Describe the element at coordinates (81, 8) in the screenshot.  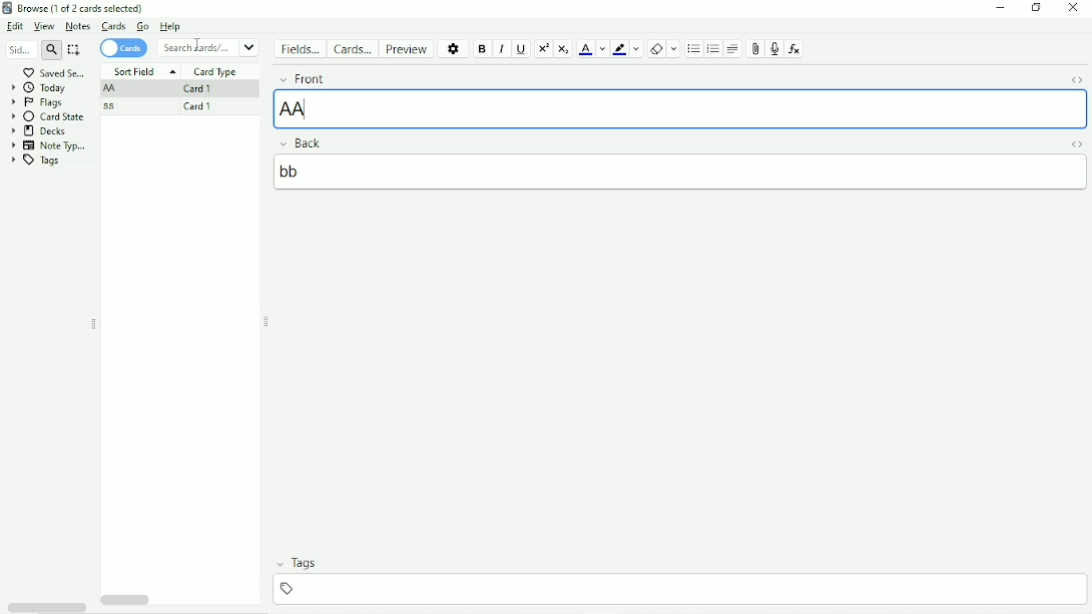
I see `Browse` at that location.